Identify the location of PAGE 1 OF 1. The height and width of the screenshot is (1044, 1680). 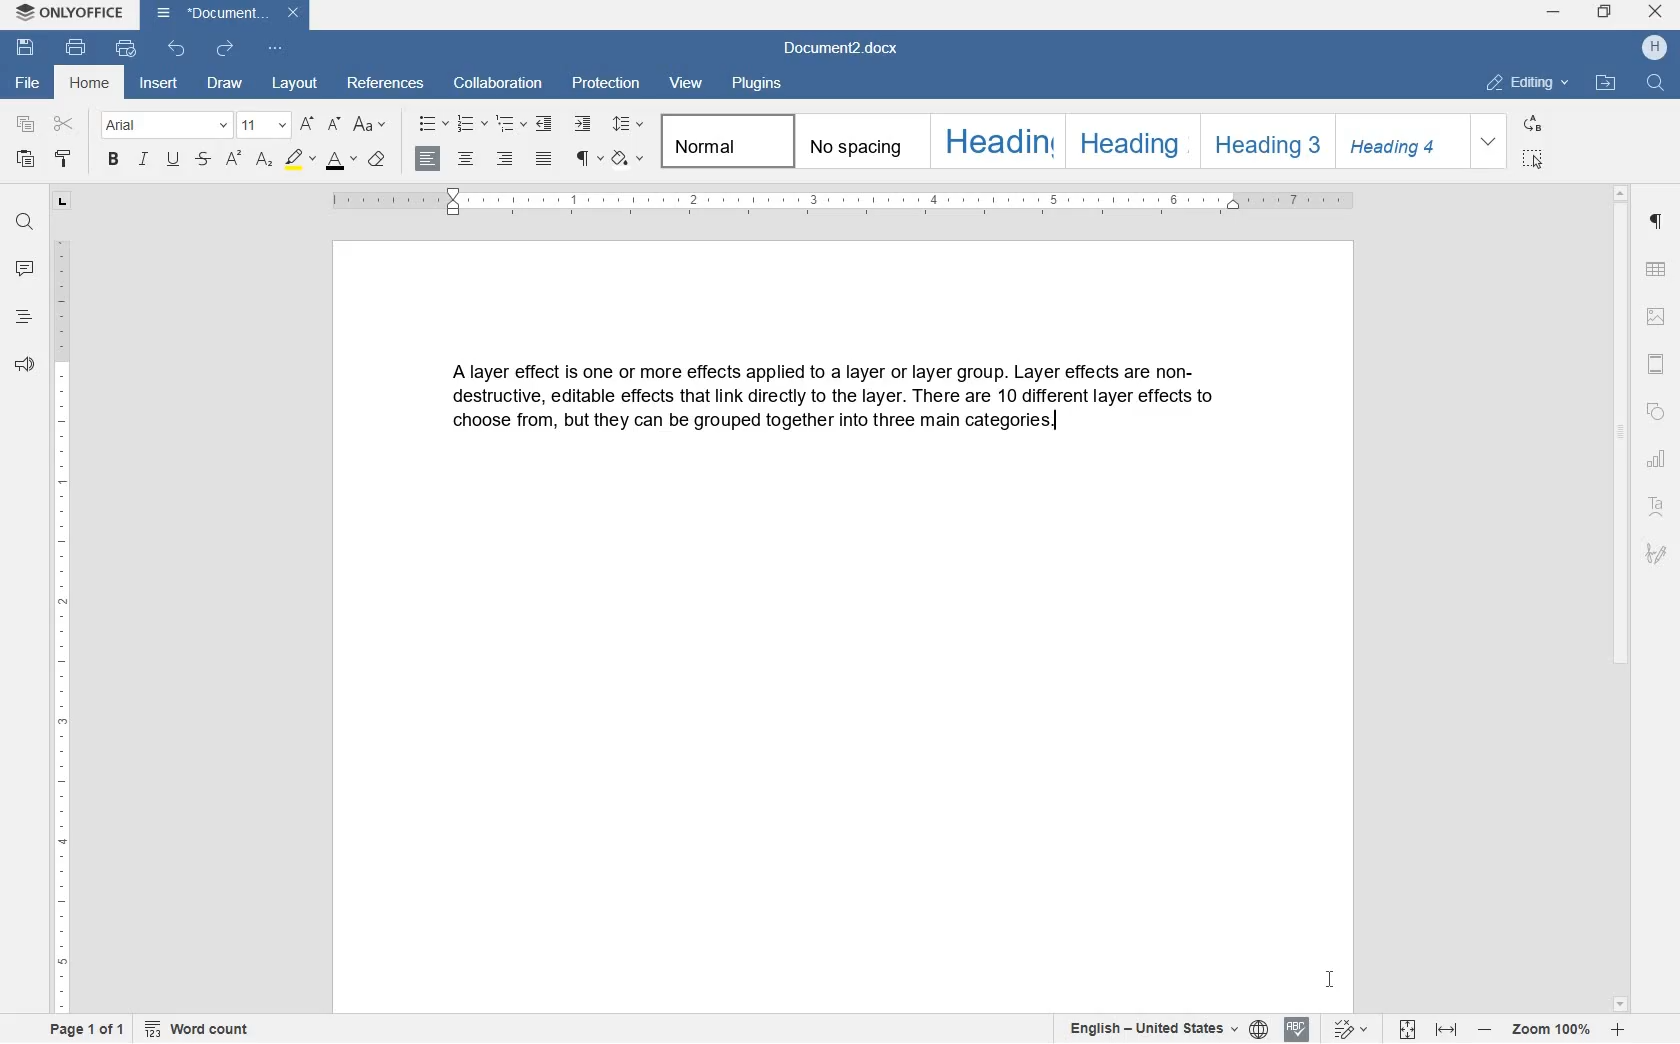
(88, 1030).